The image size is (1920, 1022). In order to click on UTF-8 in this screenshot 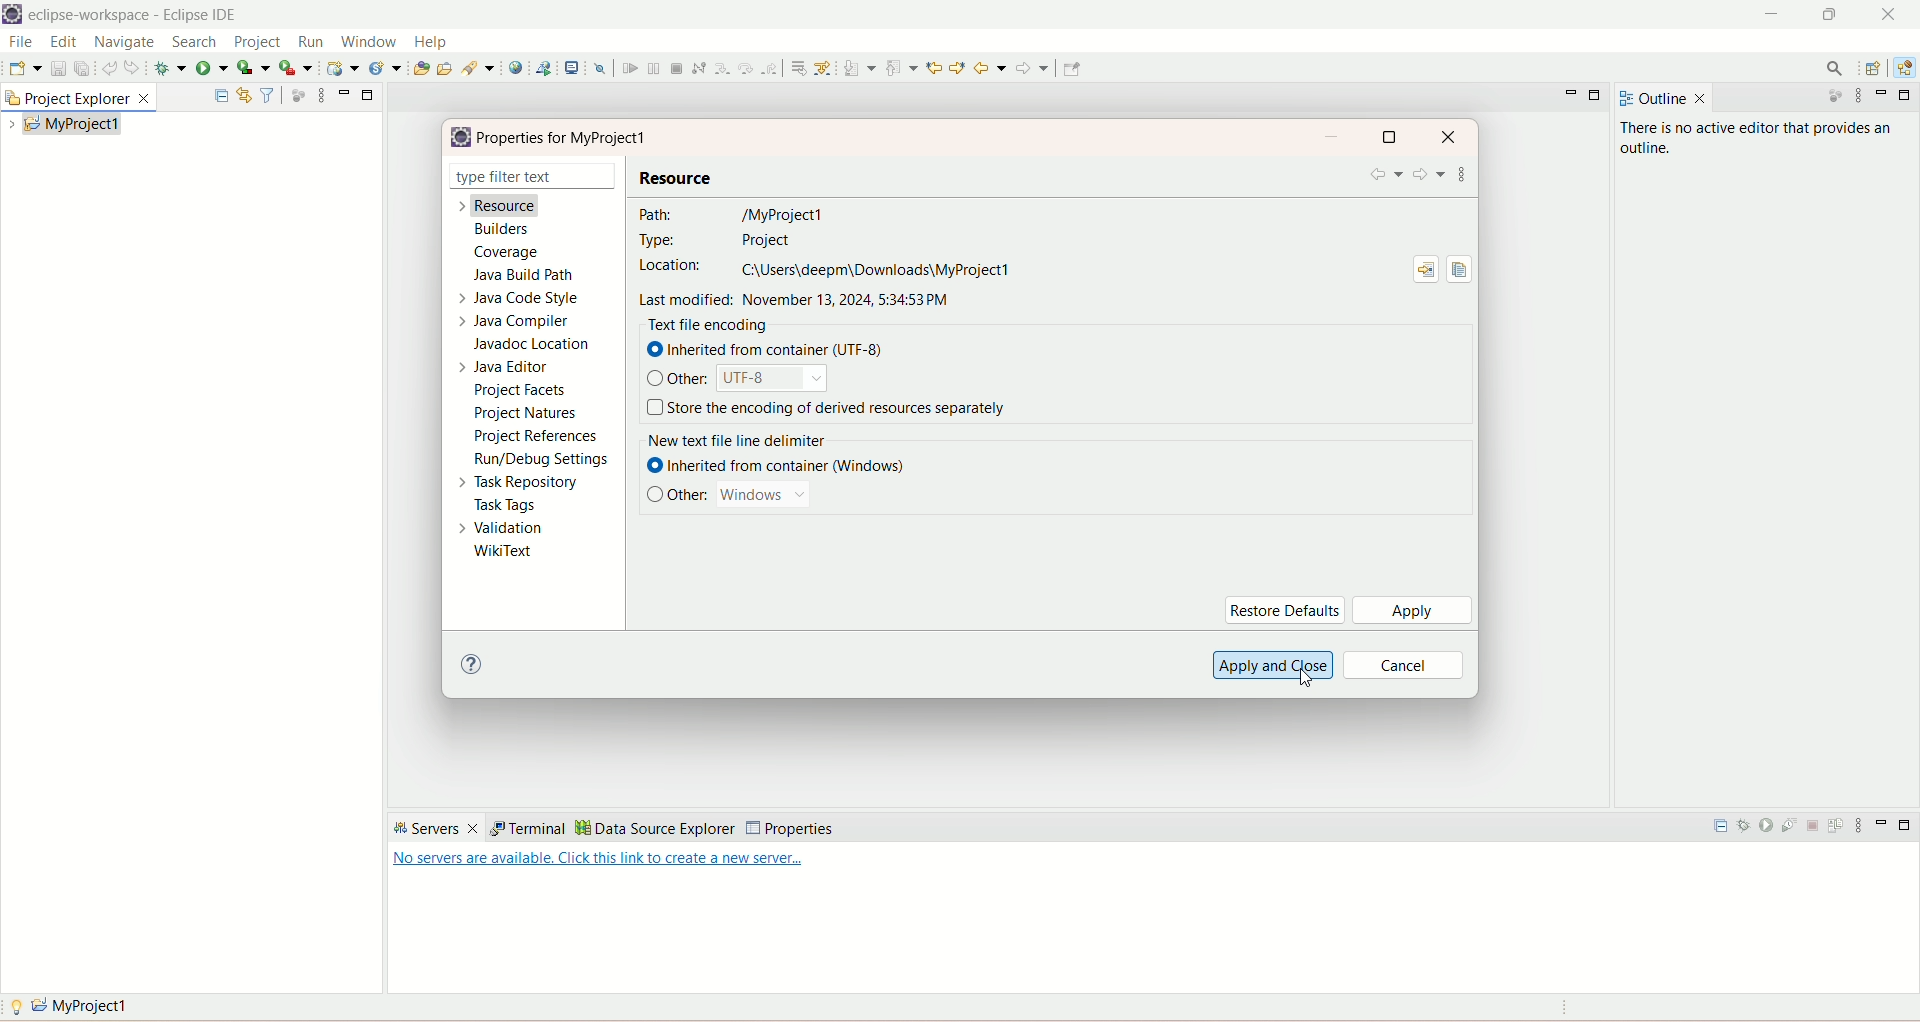, I will do `click(772, 380)`.